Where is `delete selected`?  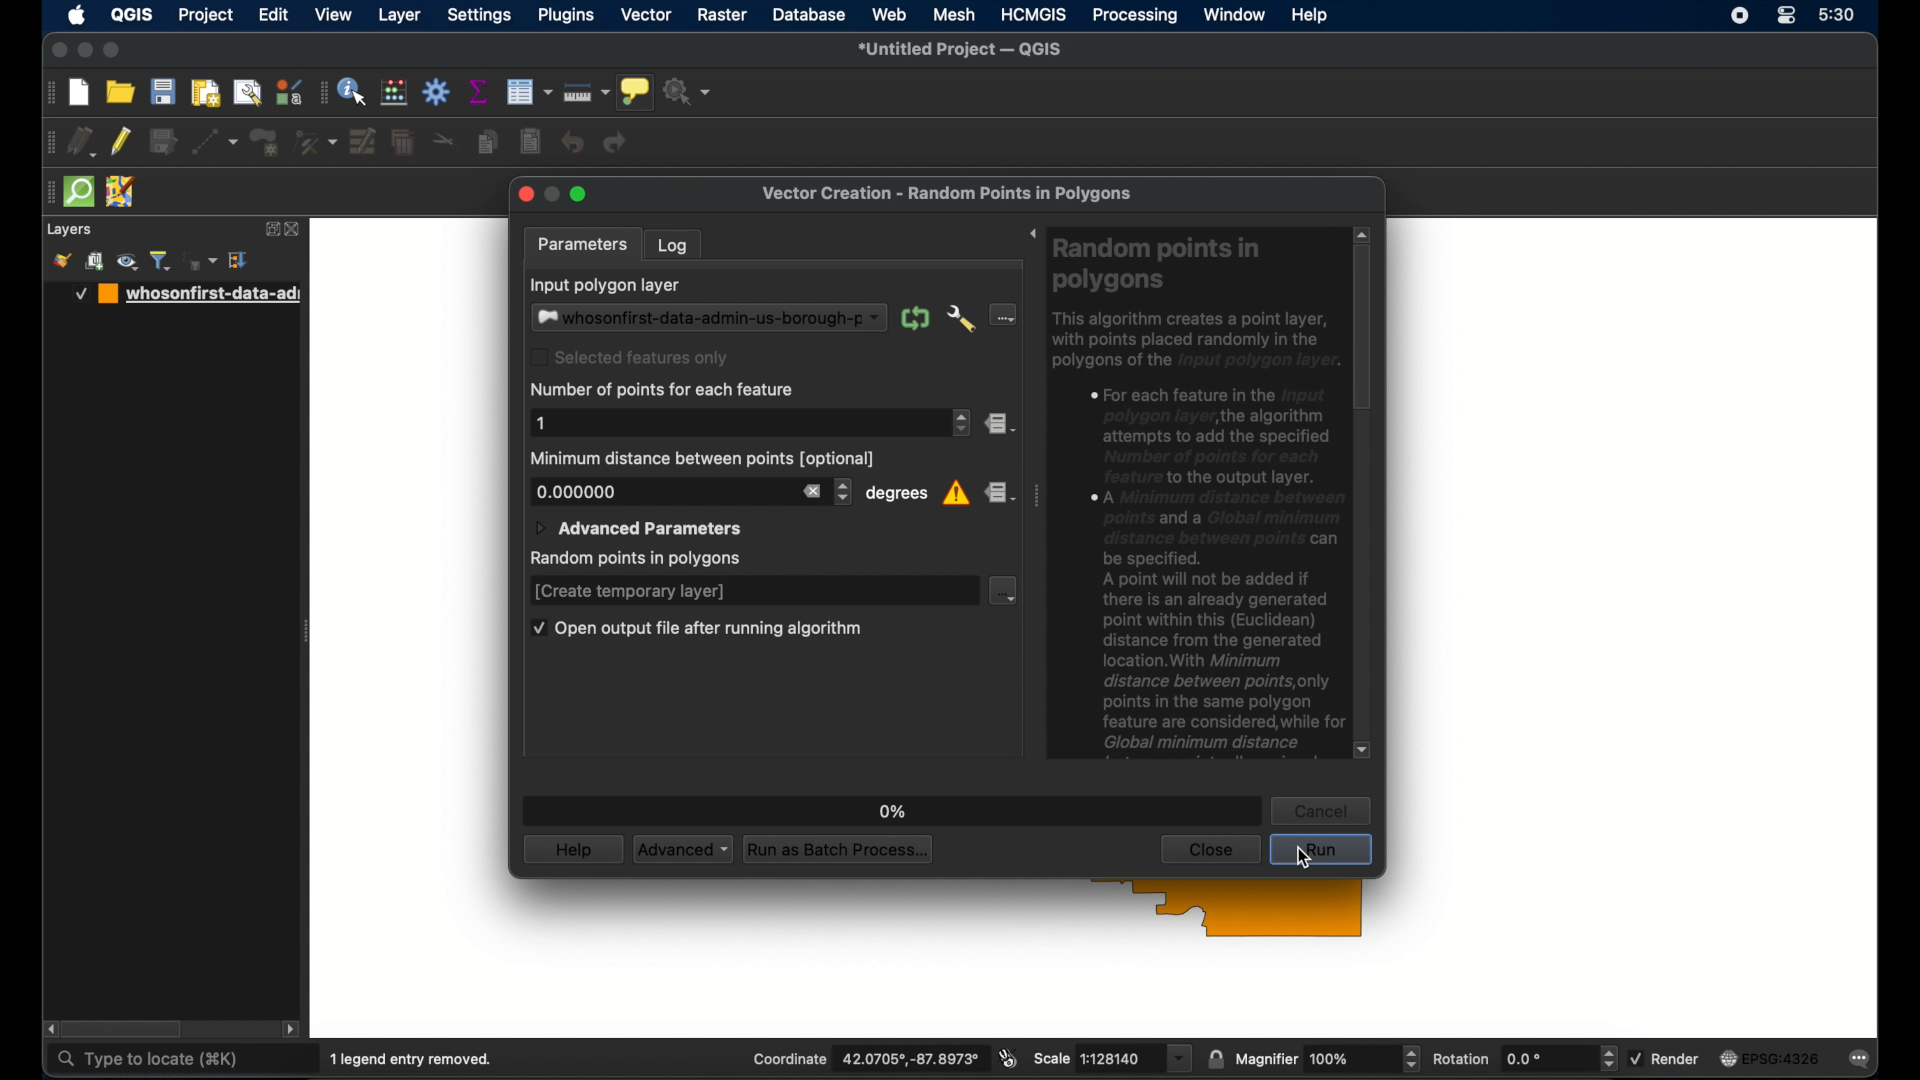
delete selected is located at coordinates (404, 140).